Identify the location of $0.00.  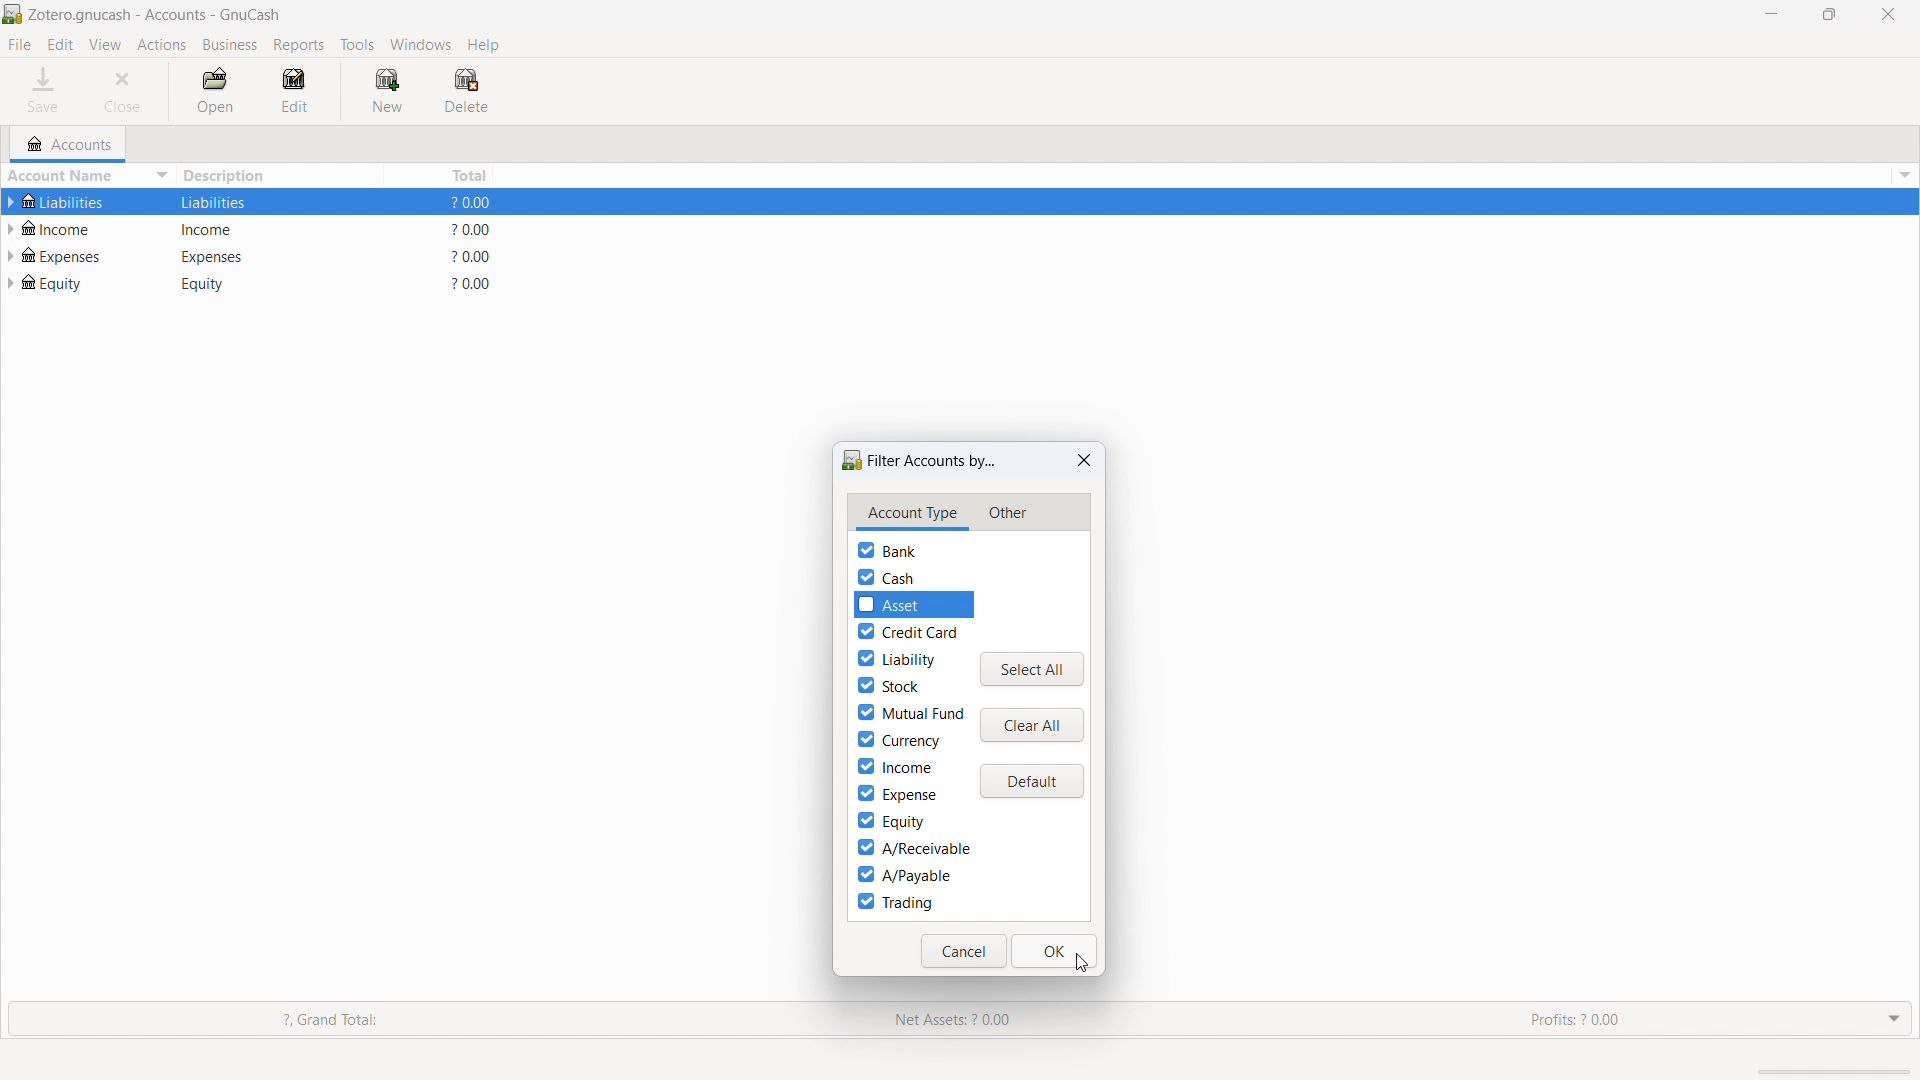
(474, 283).